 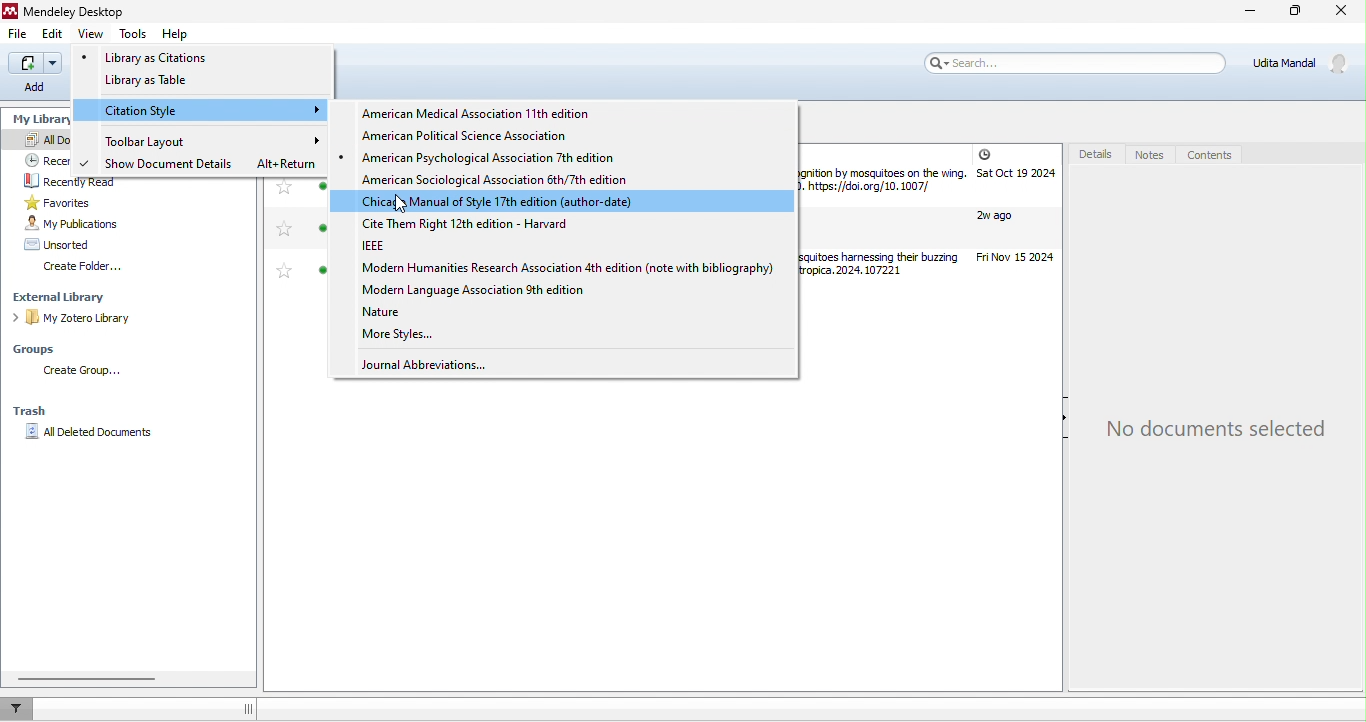 What do you see at coordinates (572, 267) in the screenshot?
I see `modern humanities research association 4th edition` at bounding box center [572, 267].